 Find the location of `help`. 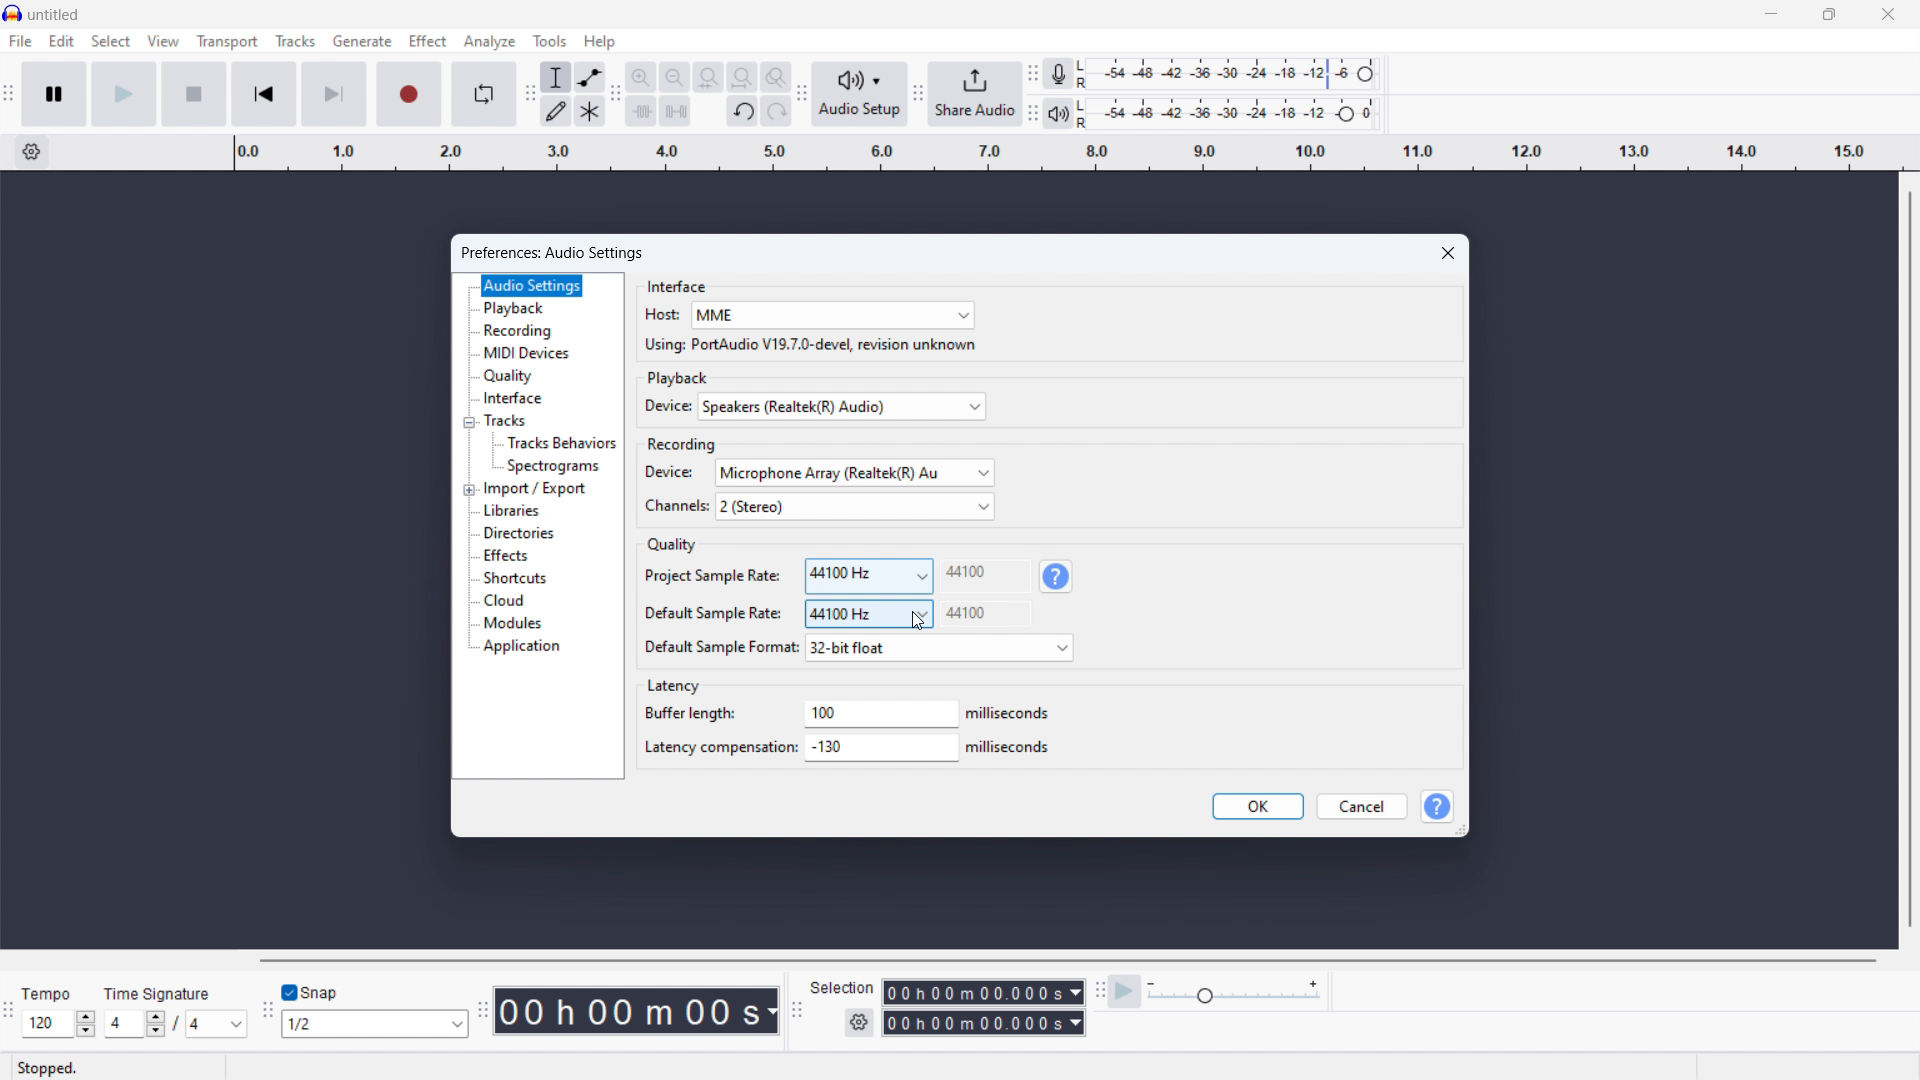

help is located at coordinates (600, 41).